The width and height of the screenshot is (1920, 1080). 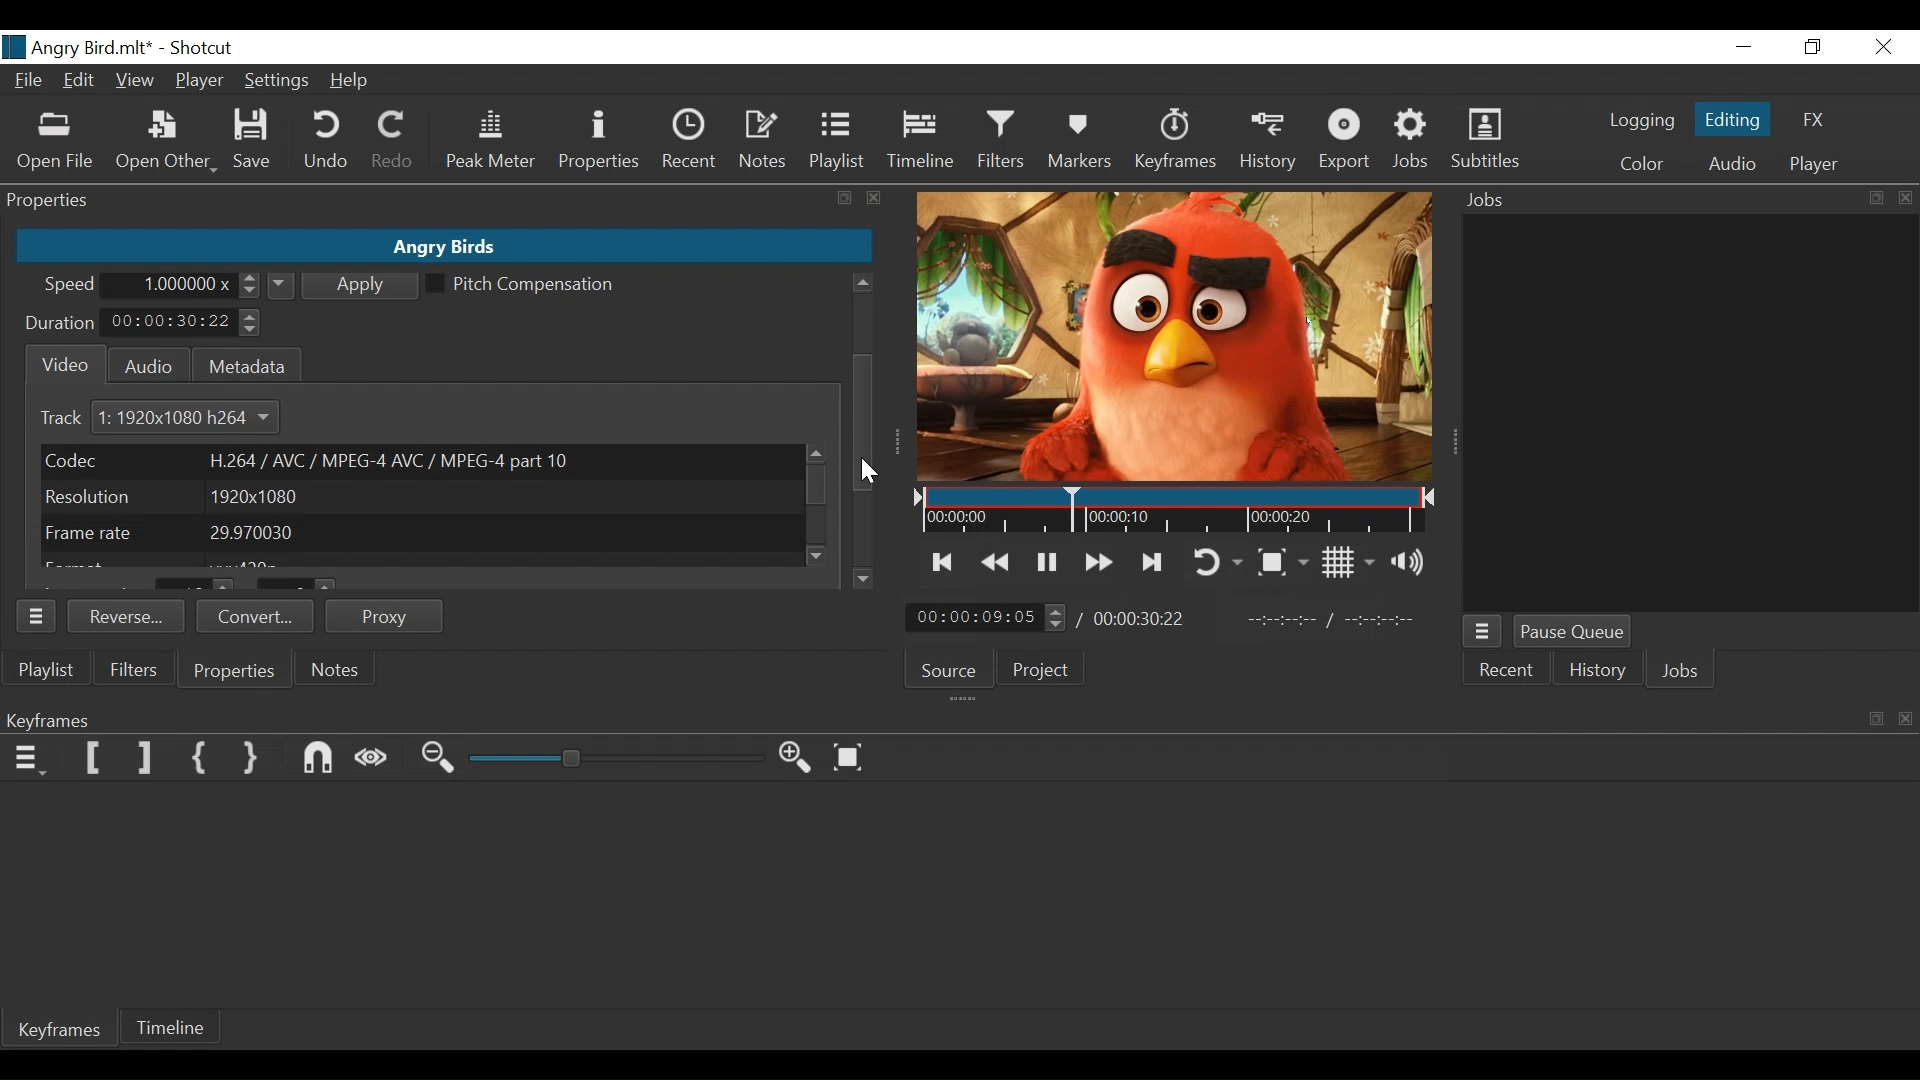 What do you see at coordinates (943, 563) in the screenshot?
I see `Skip to the previous point` at bounding box center [943, 563].